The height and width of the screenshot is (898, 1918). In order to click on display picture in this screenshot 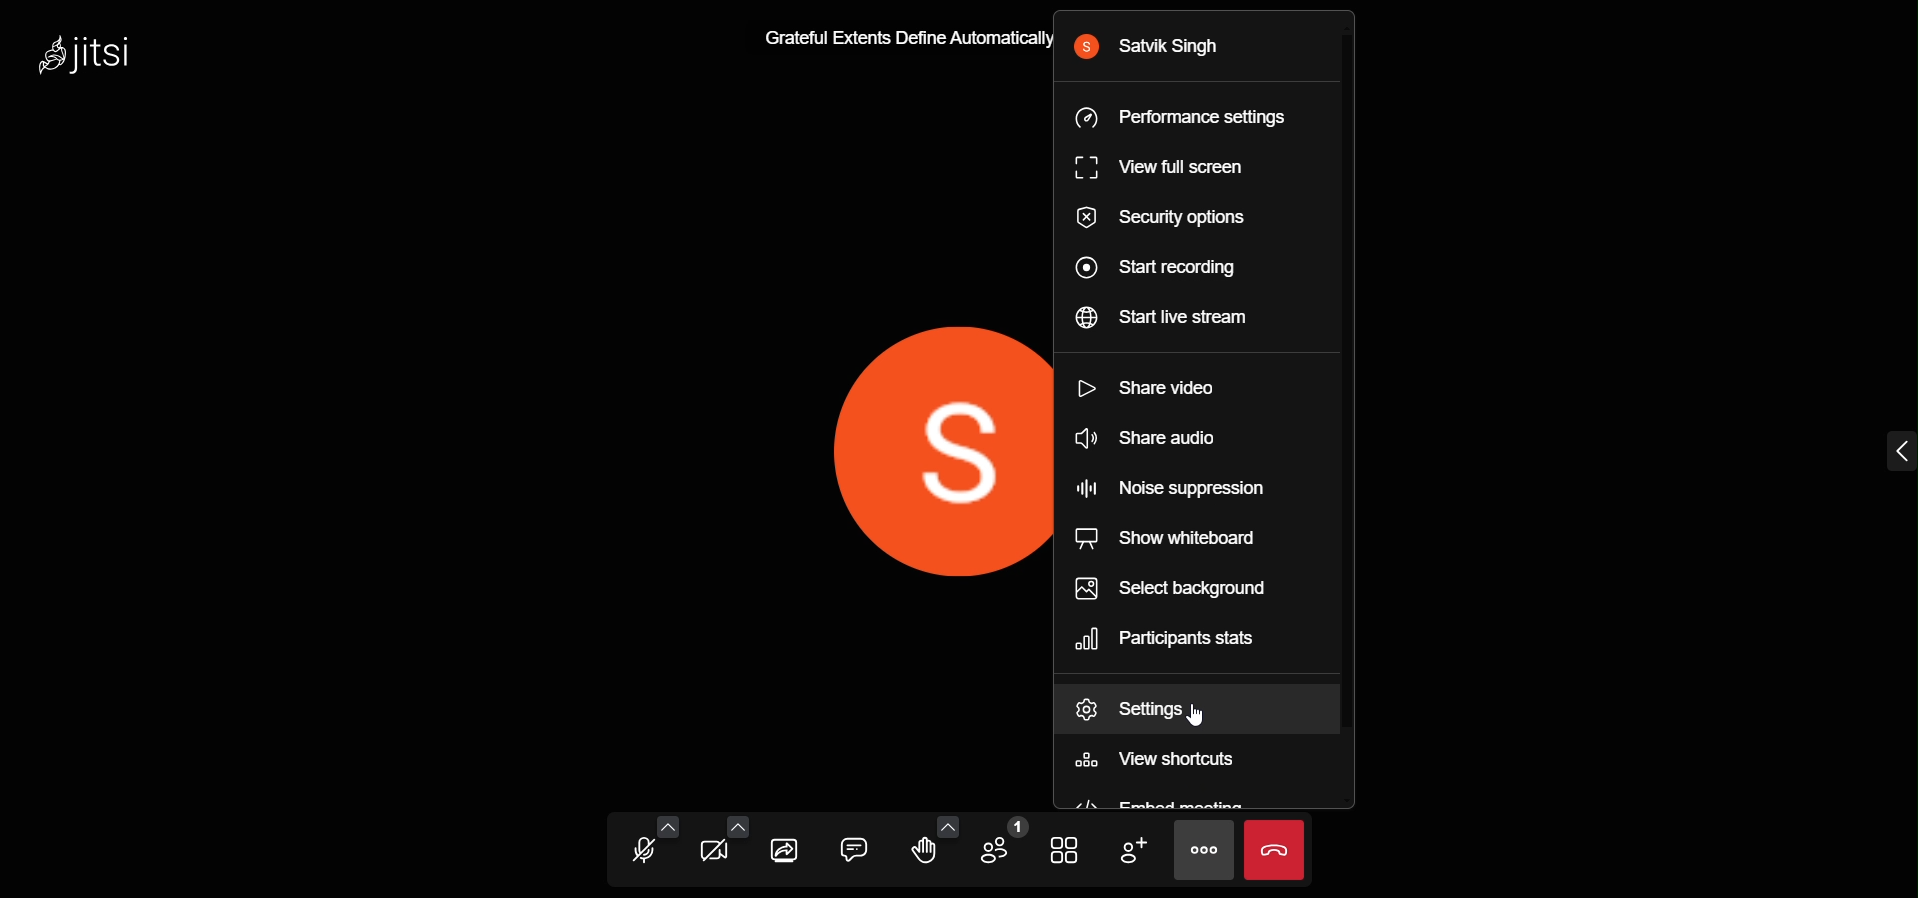, I will do `click(931, 450)`.